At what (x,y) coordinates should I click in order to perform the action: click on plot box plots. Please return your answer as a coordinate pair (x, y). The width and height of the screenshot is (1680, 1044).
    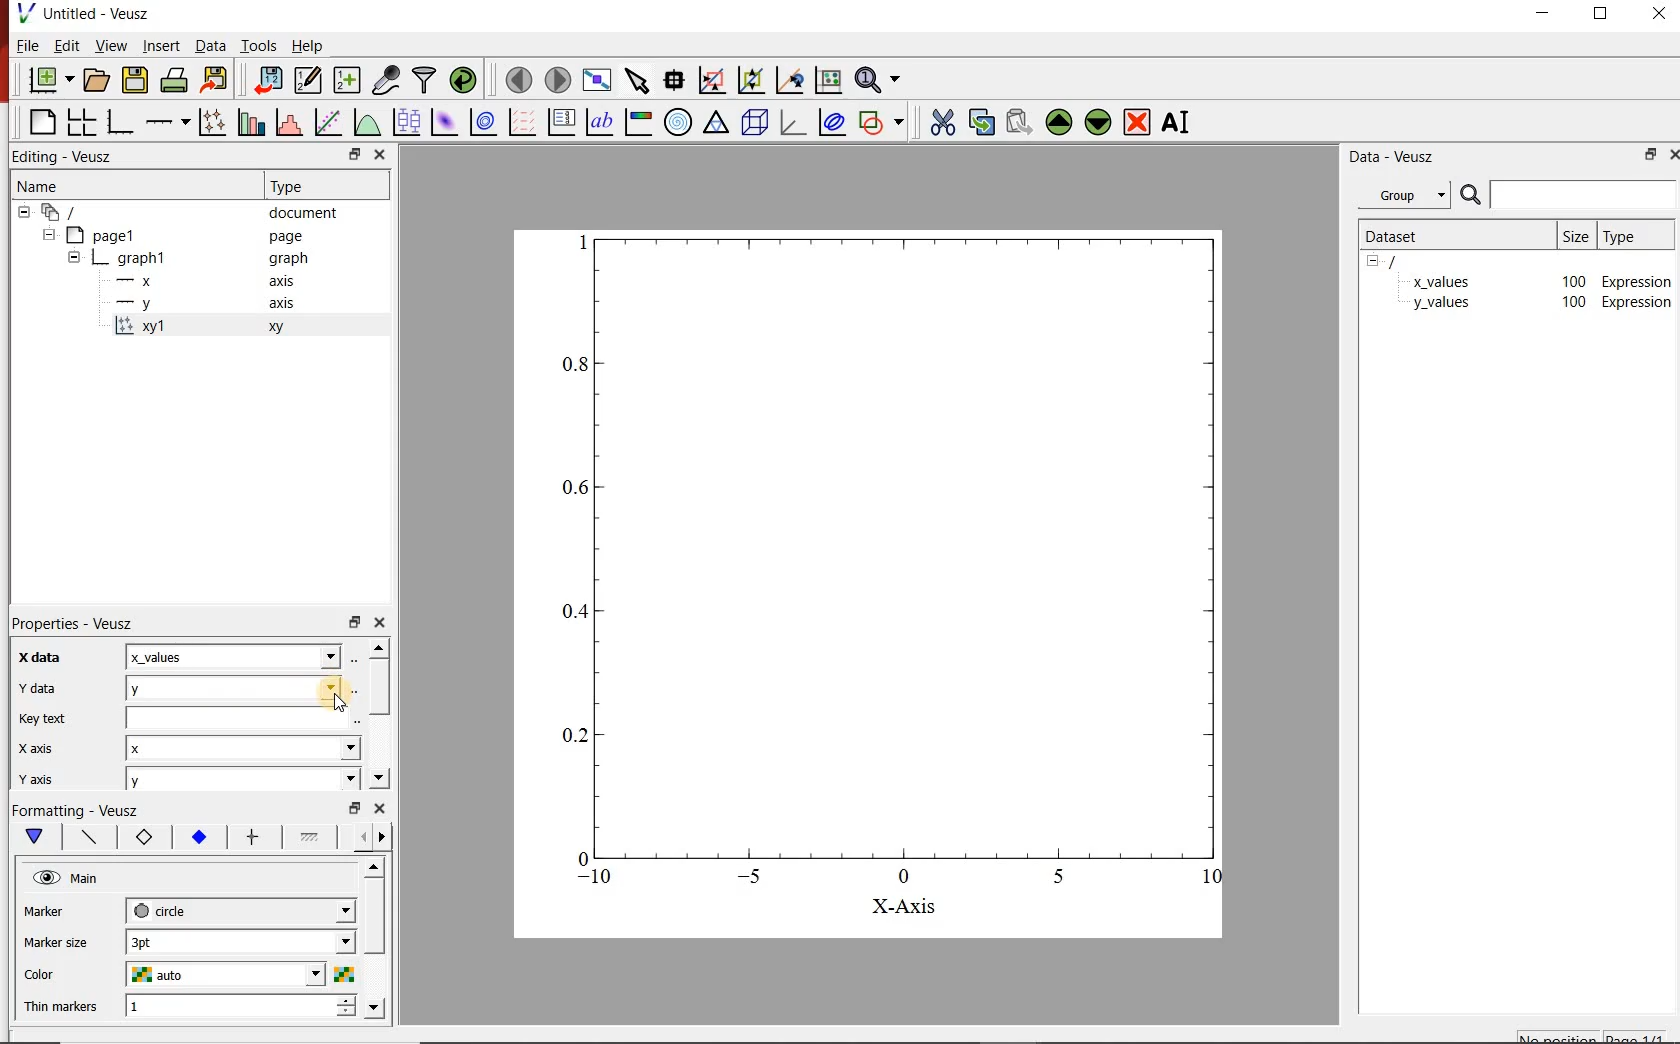
    Looking at the image, I should click on (404, 121).